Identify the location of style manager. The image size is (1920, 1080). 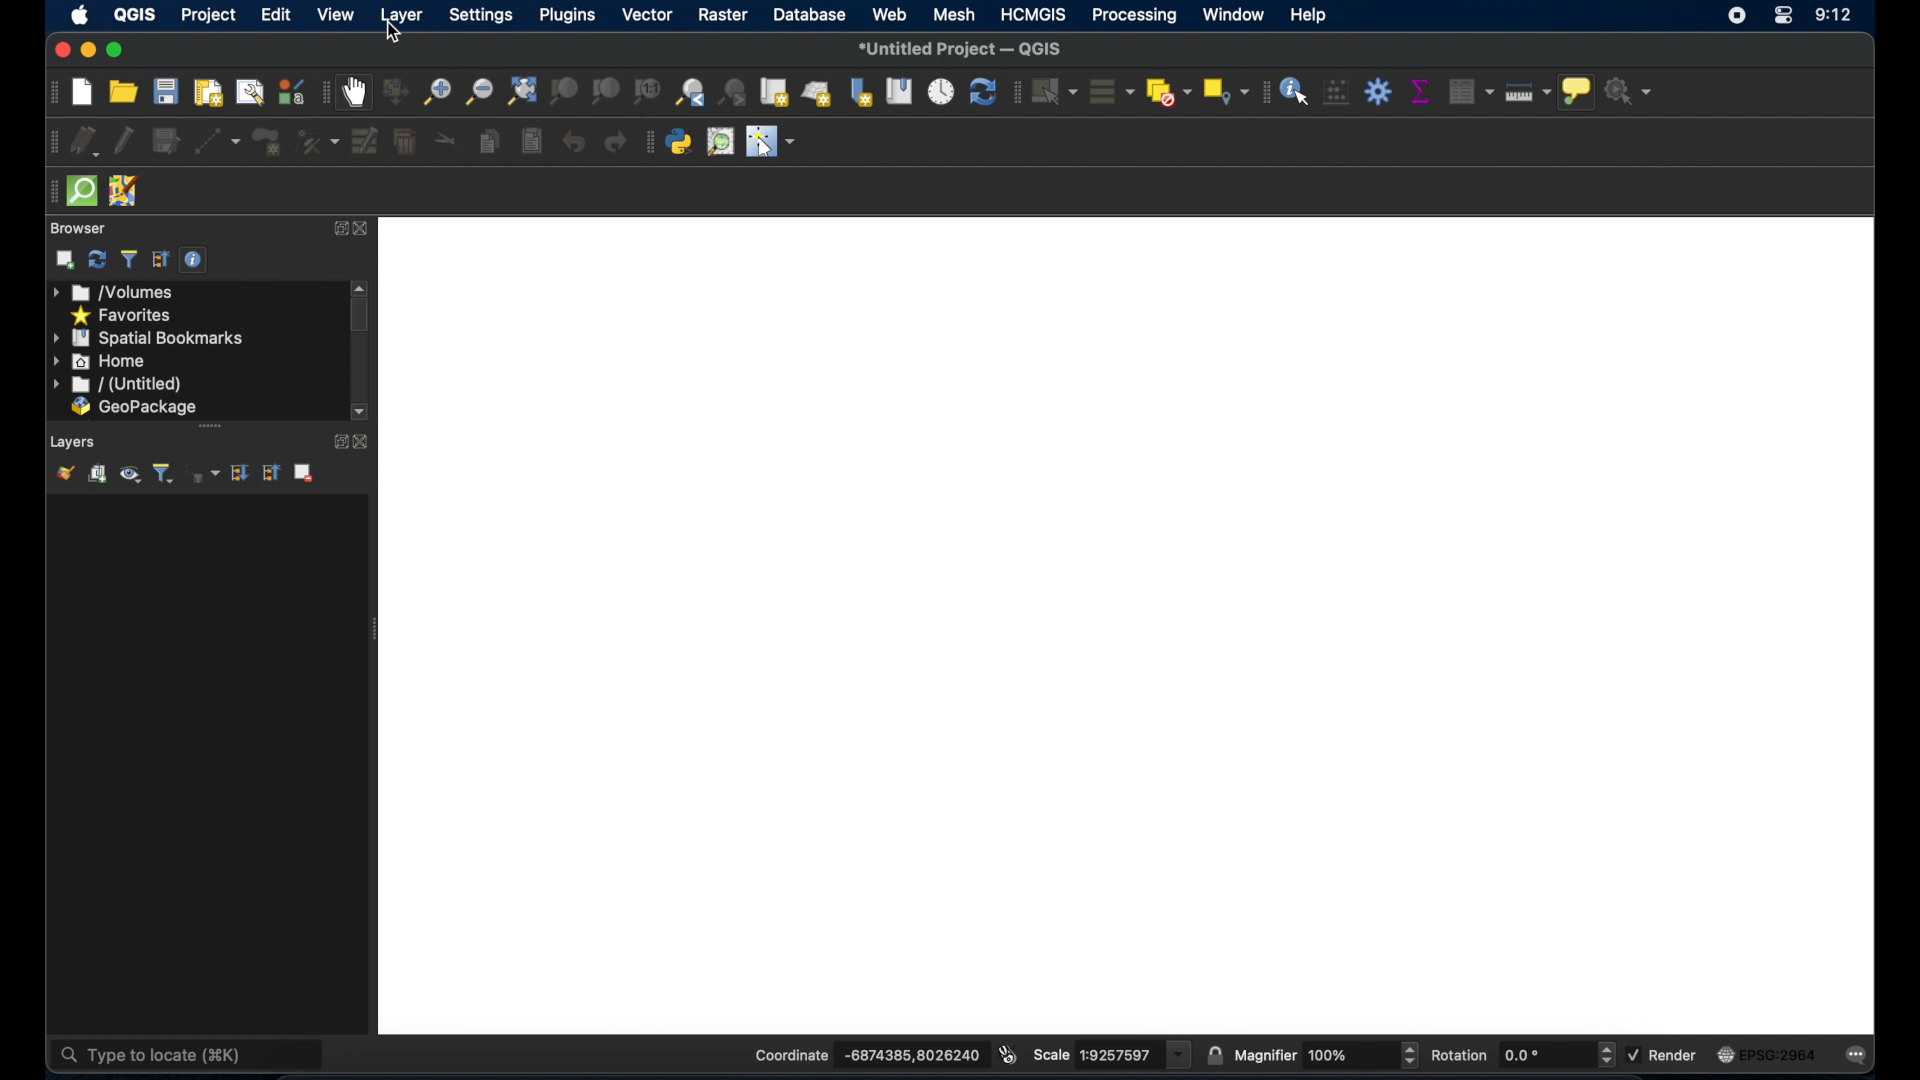
(290, 90).